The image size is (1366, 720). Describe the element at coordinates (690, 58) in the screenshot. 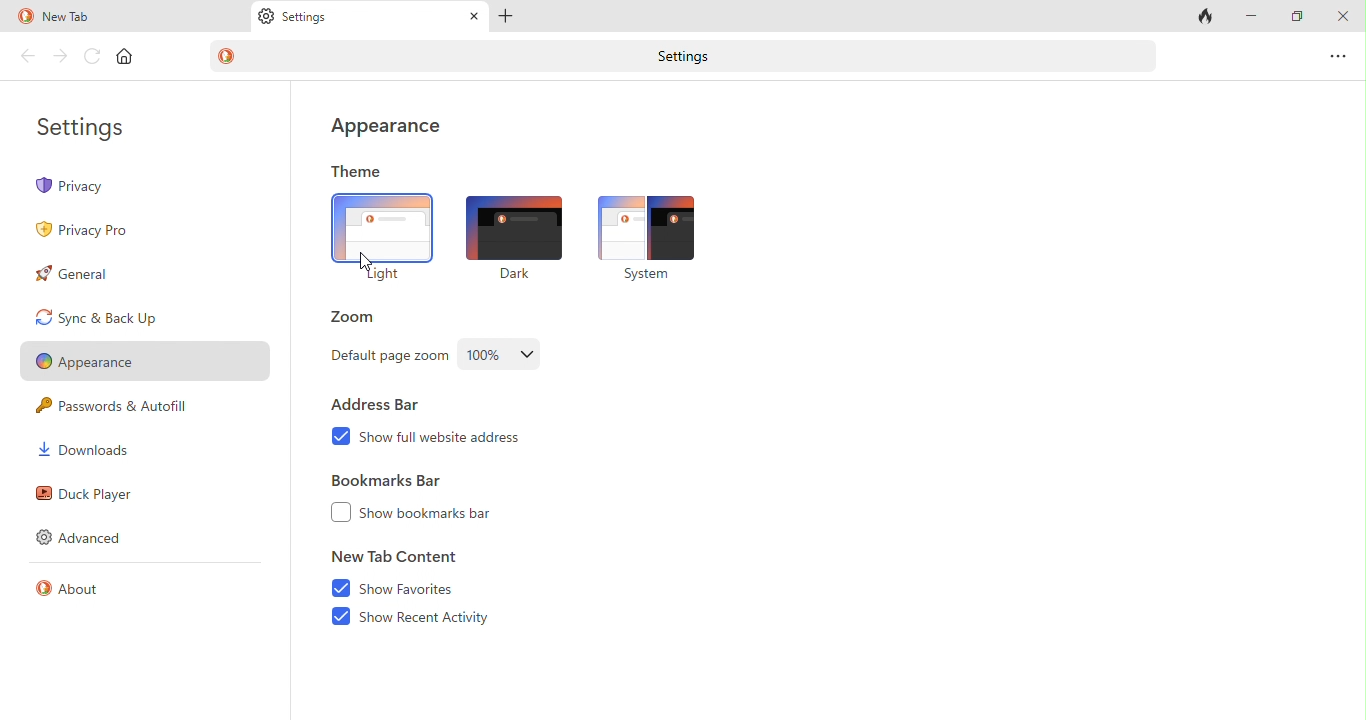

I see `settings` at that location.